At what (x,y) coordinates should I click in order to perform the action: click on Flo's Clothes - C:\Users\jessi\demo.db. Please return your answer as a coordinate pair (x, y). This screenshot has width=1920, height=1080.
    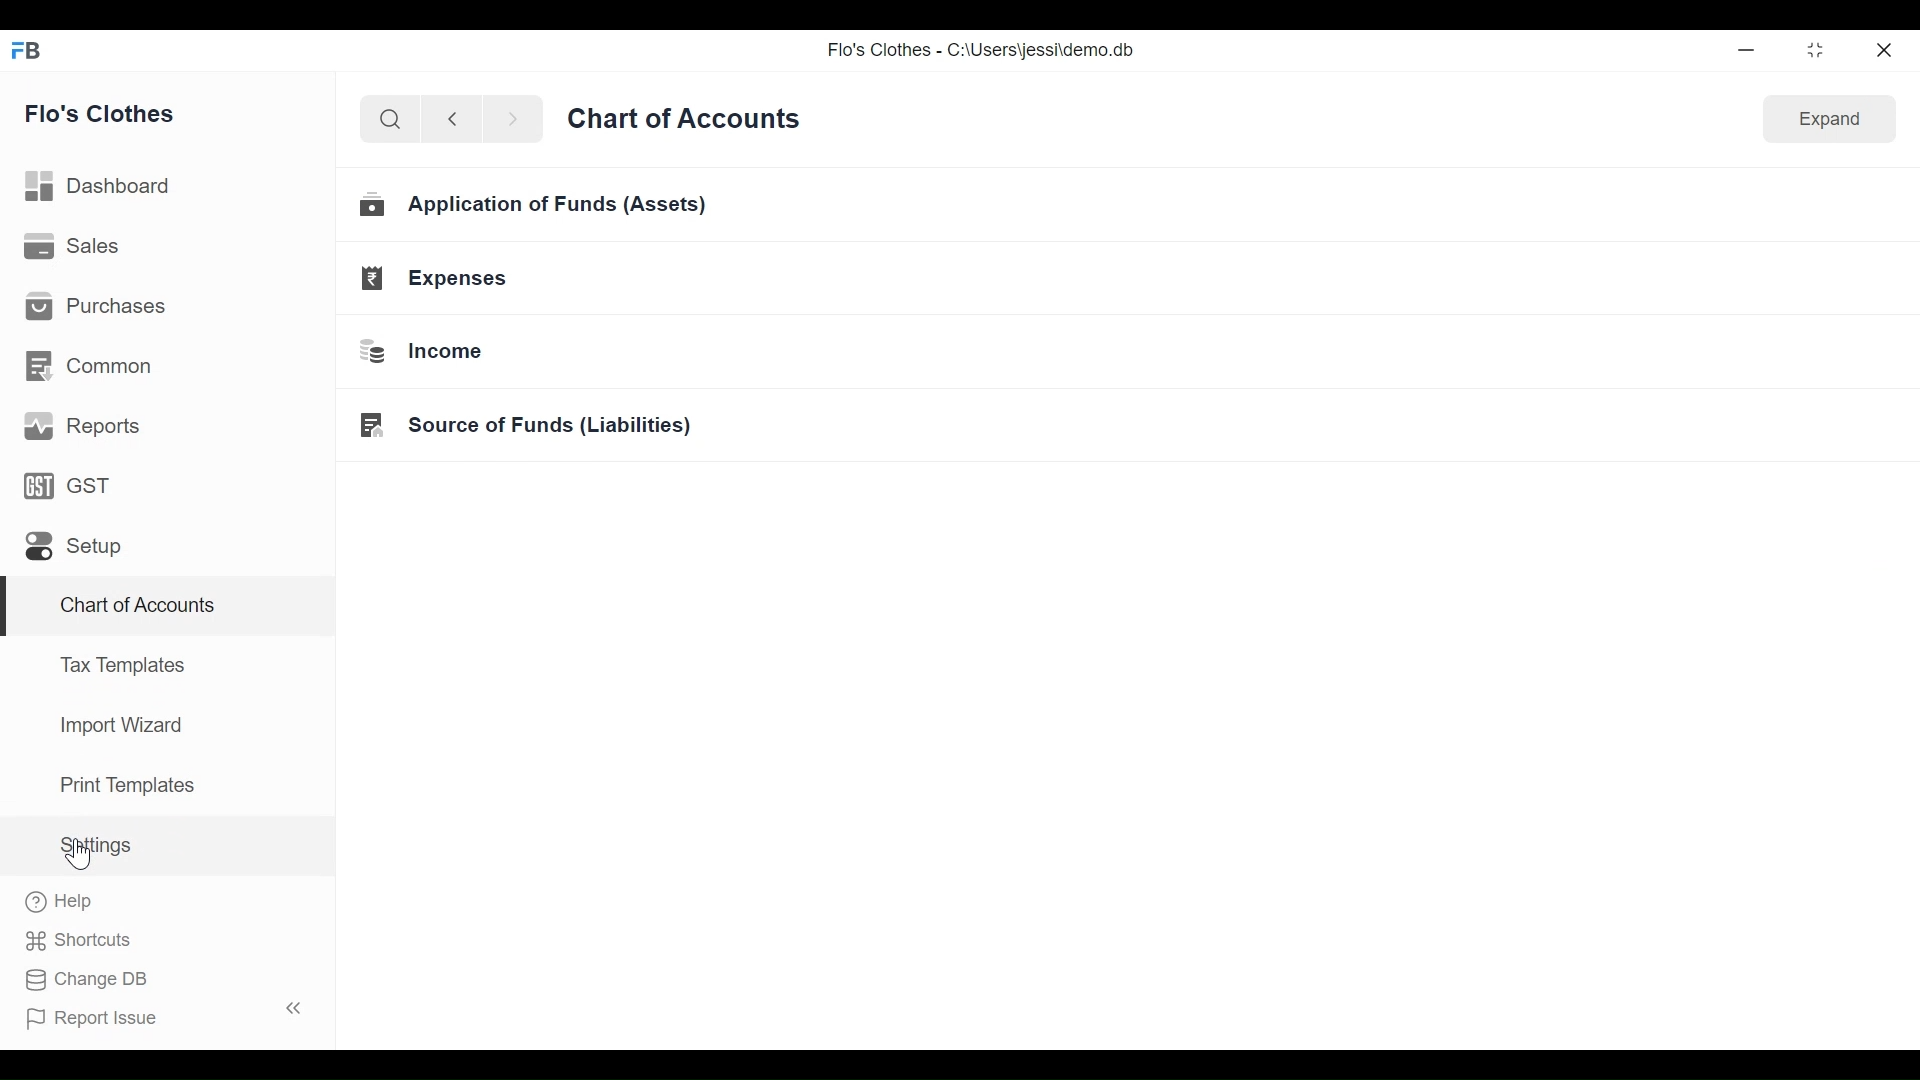
    Looking at the image, I should click on (979, 50).